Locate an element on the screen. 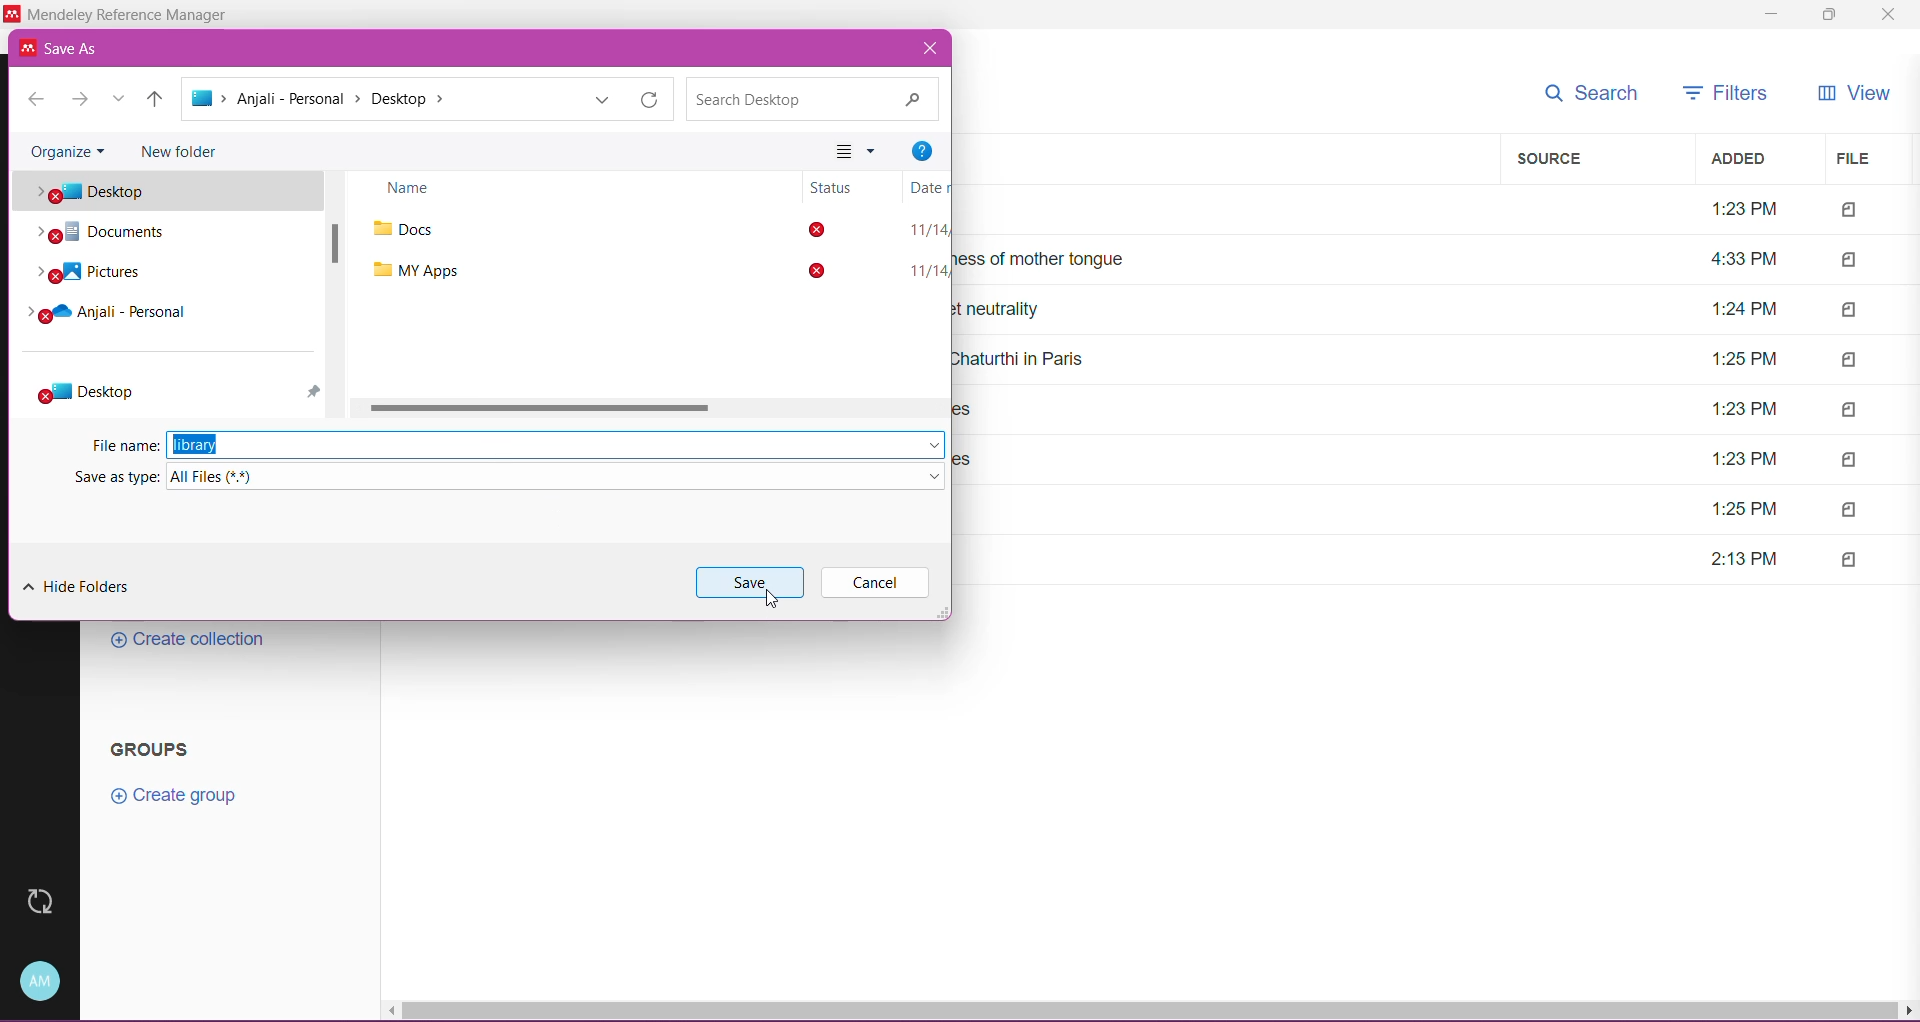 Image resolution: width=1920 pixels, height=1022 pixels. Source is located at coordinates (1600, 159).